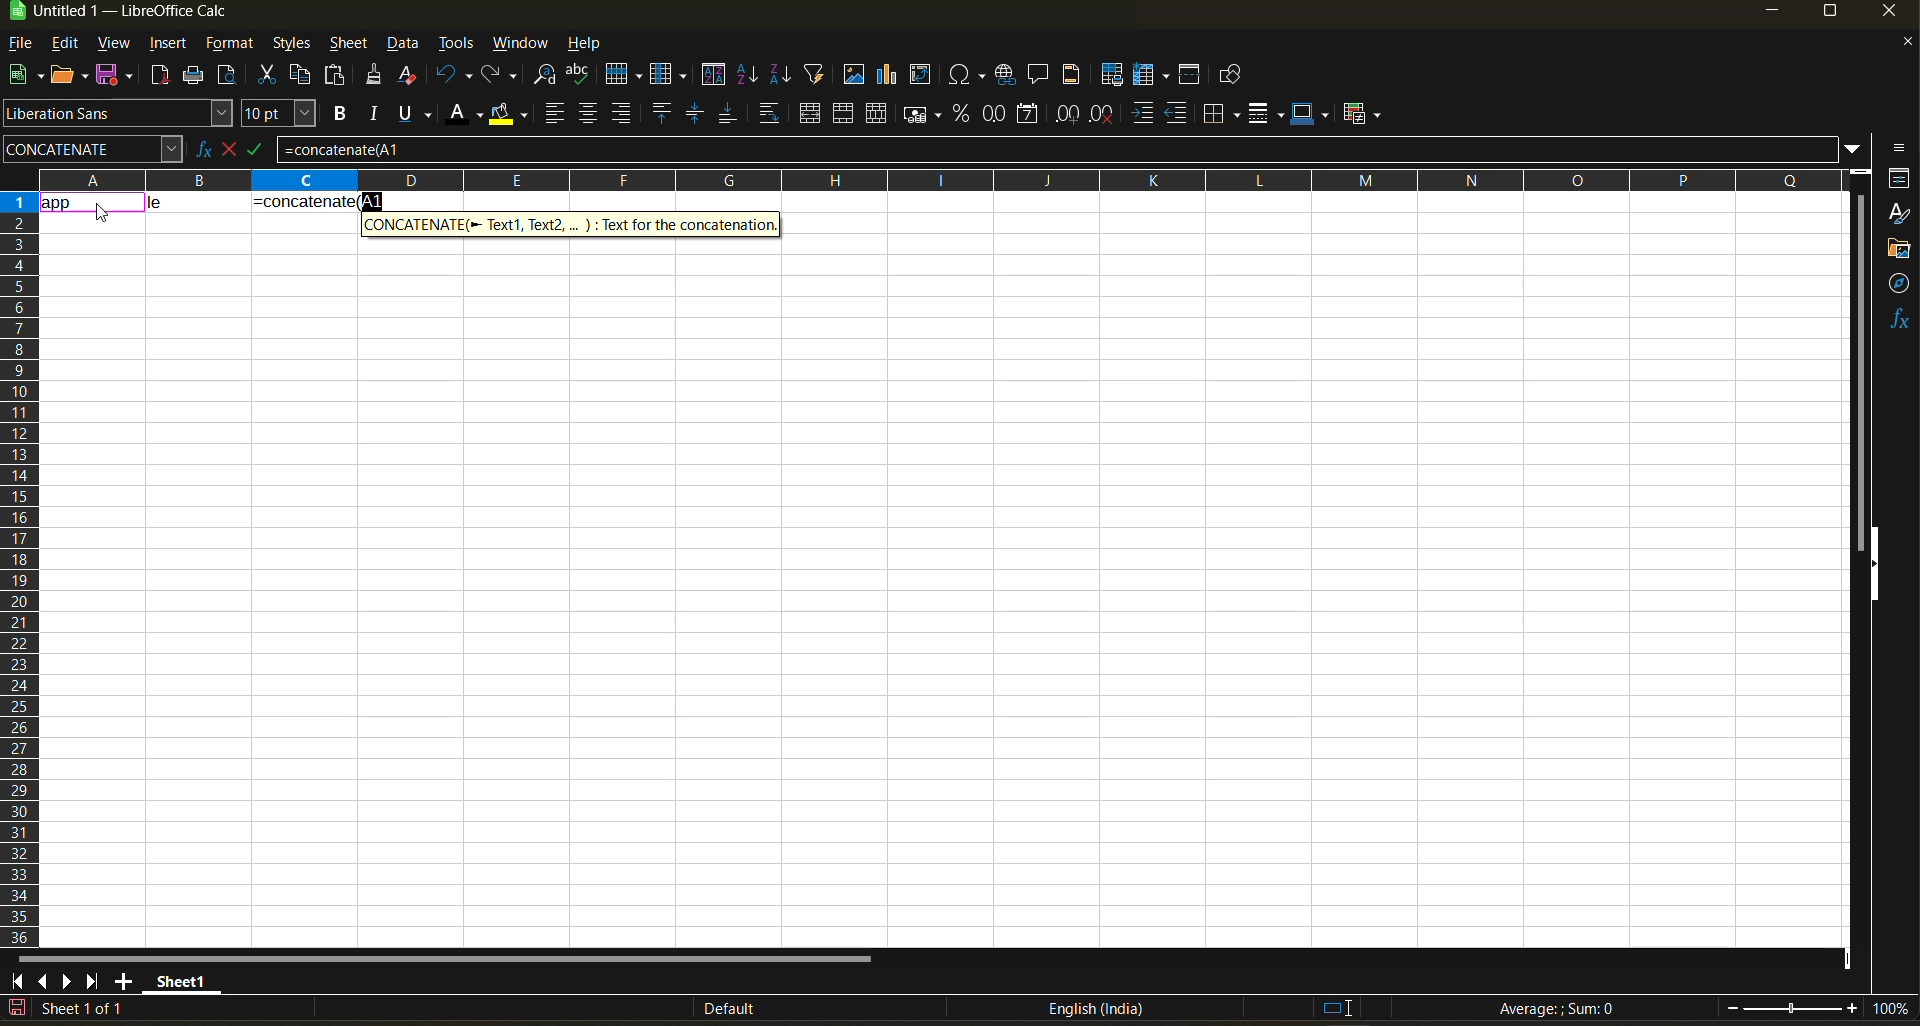  Describe the element at coordinates (557, 114) in the screenshot. I see `align left` at that location.